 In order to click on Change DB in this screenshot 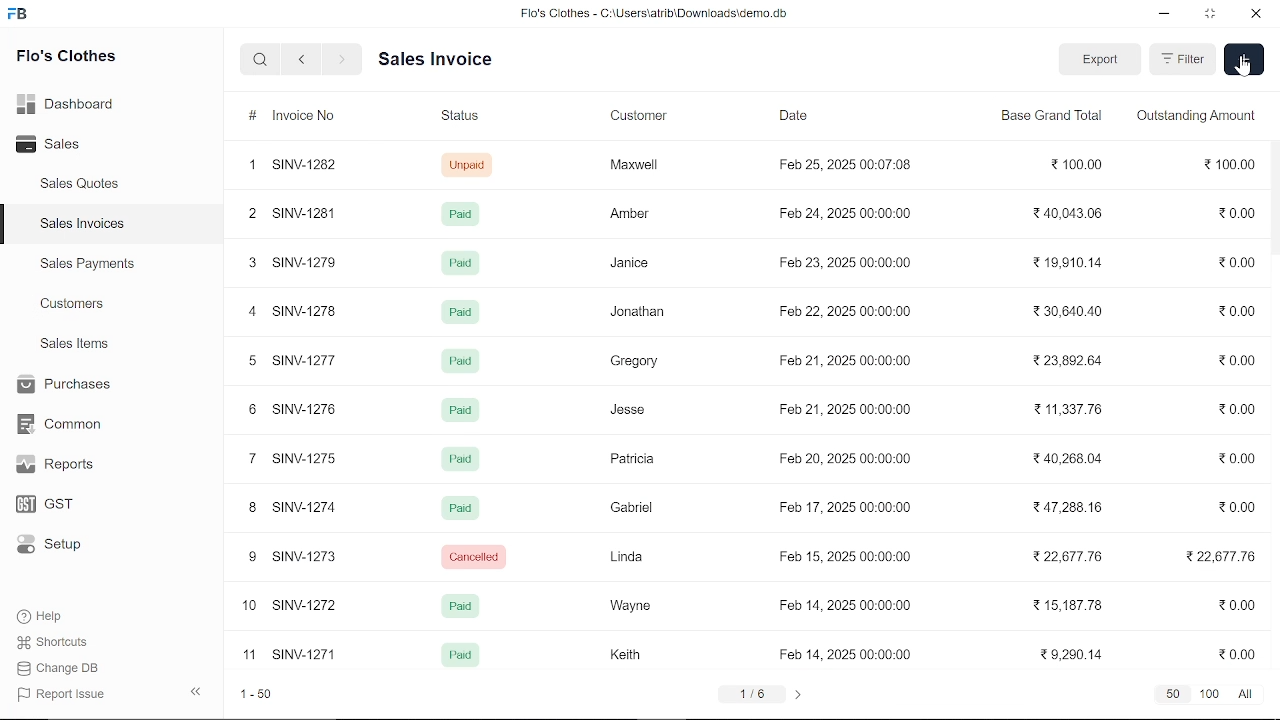, I will do `click(64, 668)`.